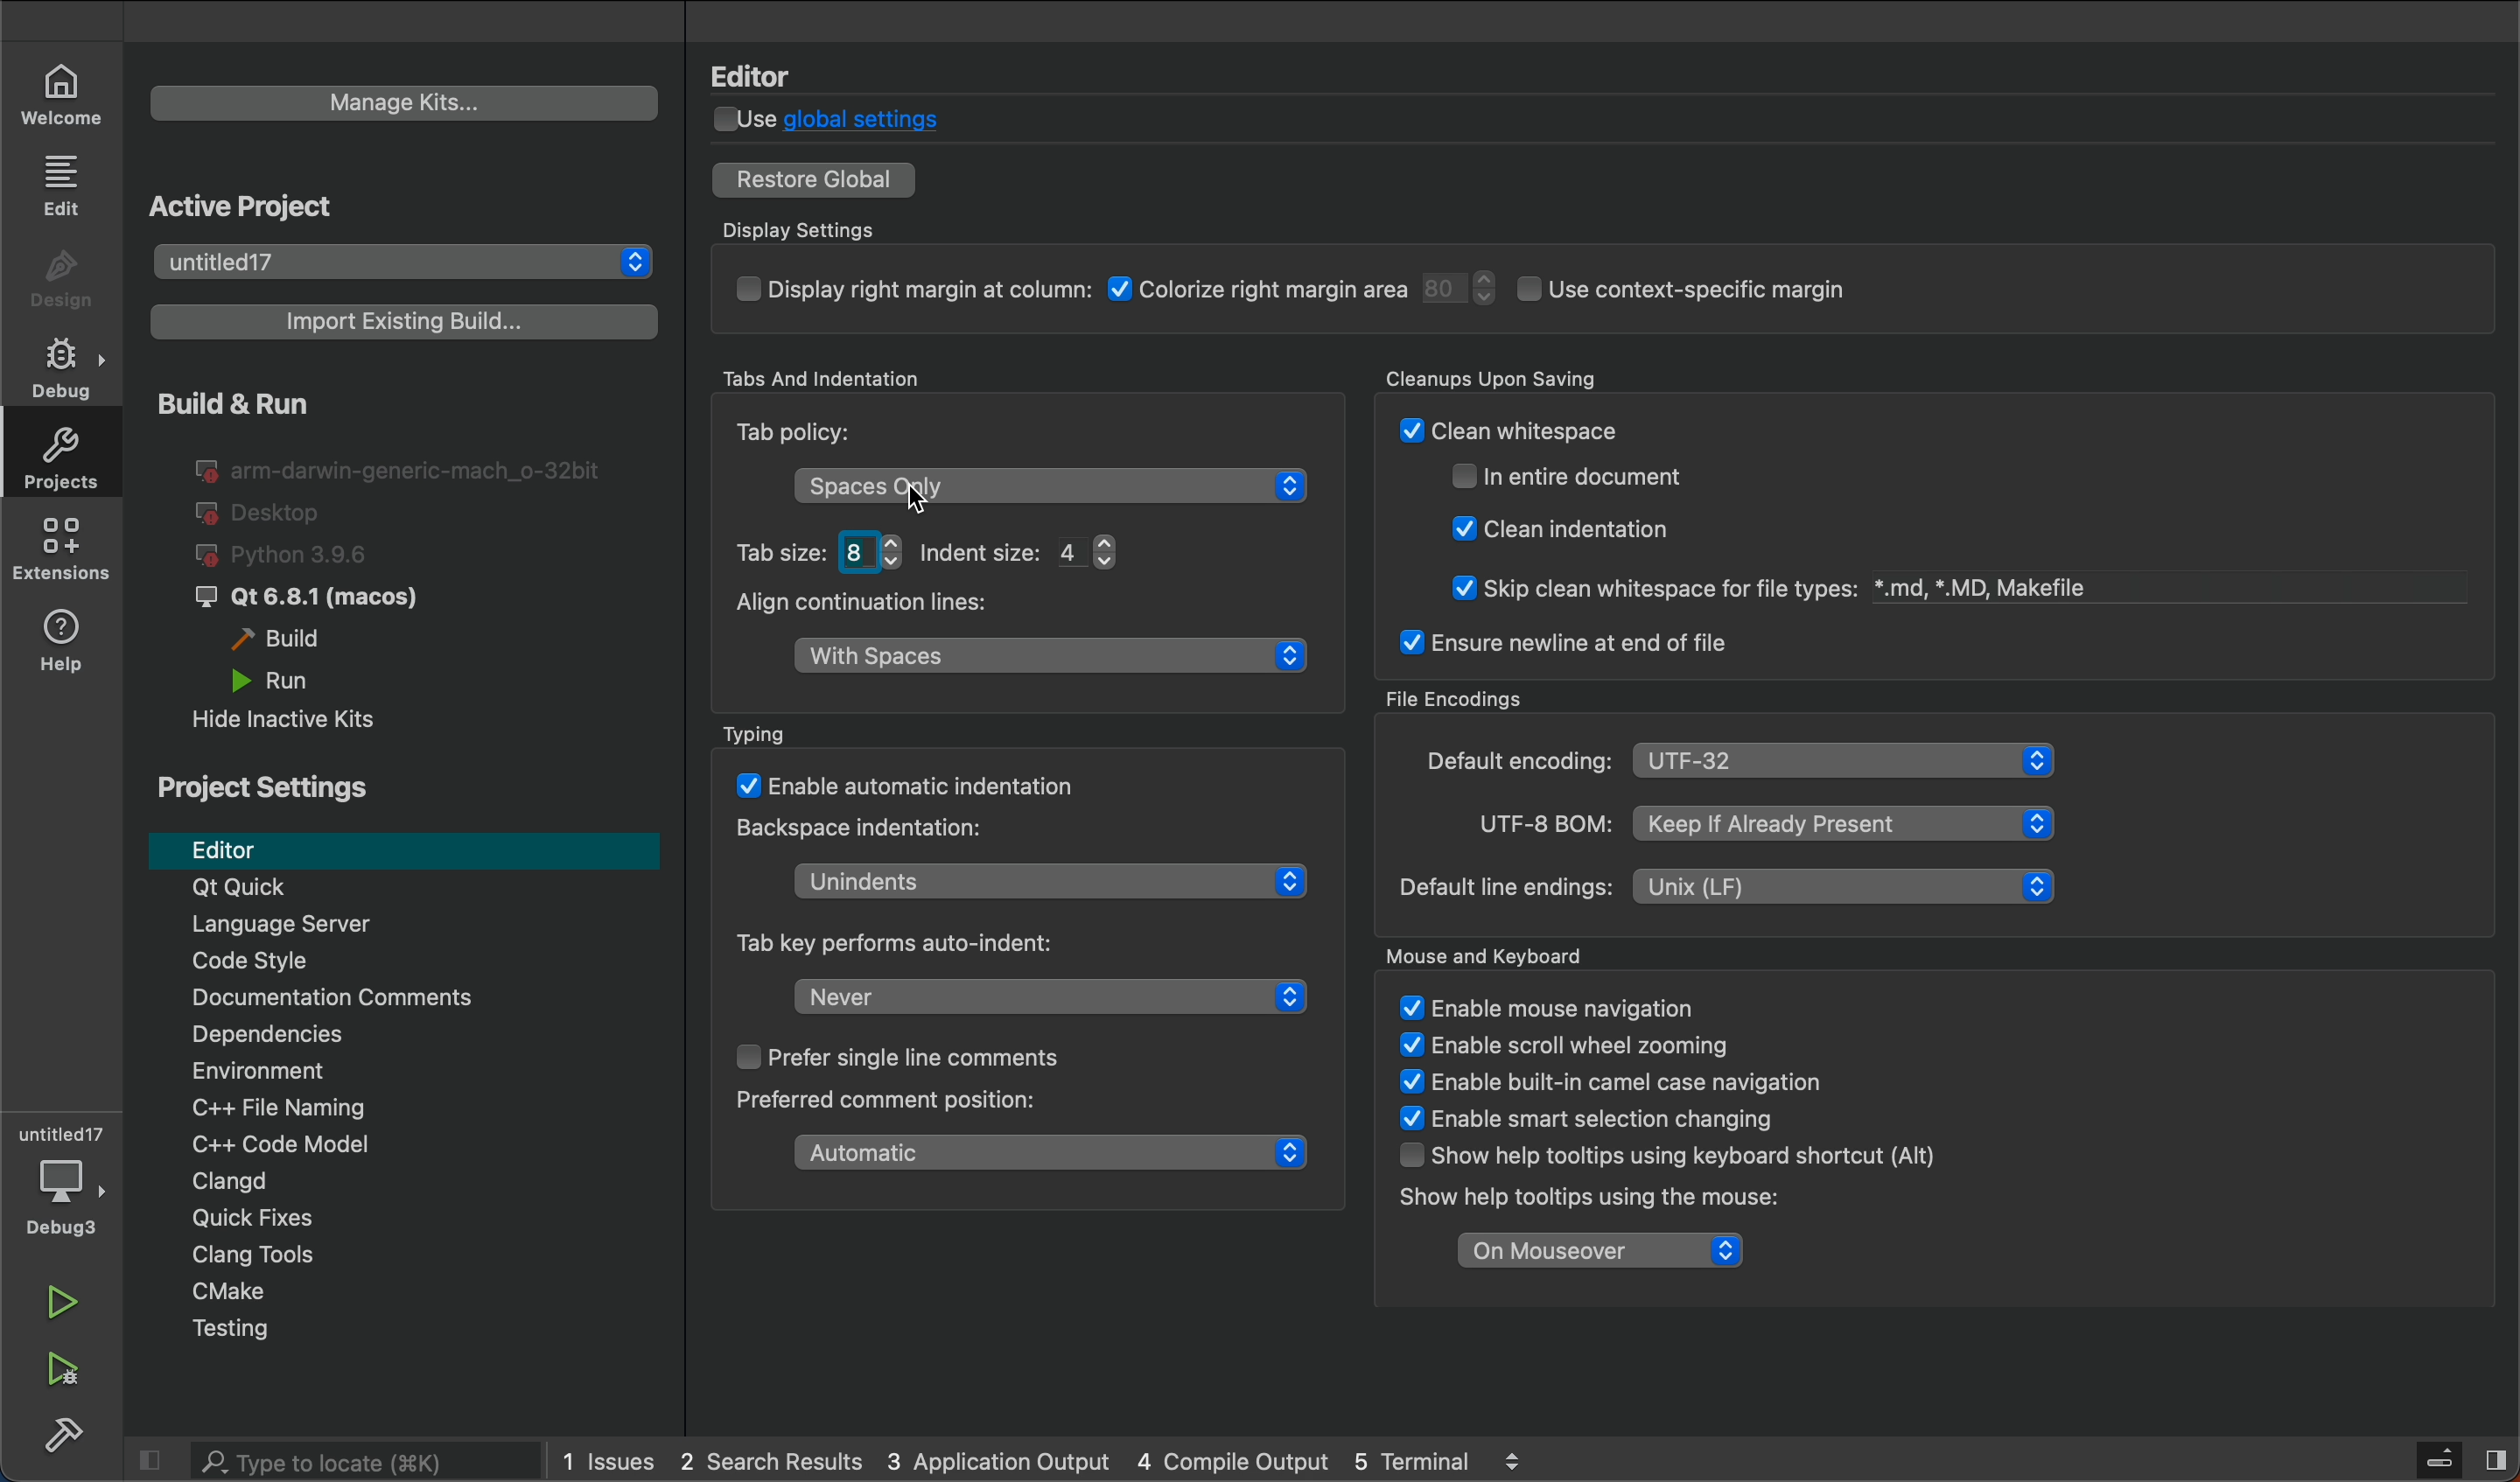 Image resolution: width=2520 pixels, height=1482 pixels. Describe the element at coordinates (276, 682) in the screenshot. I see `run` at that location.